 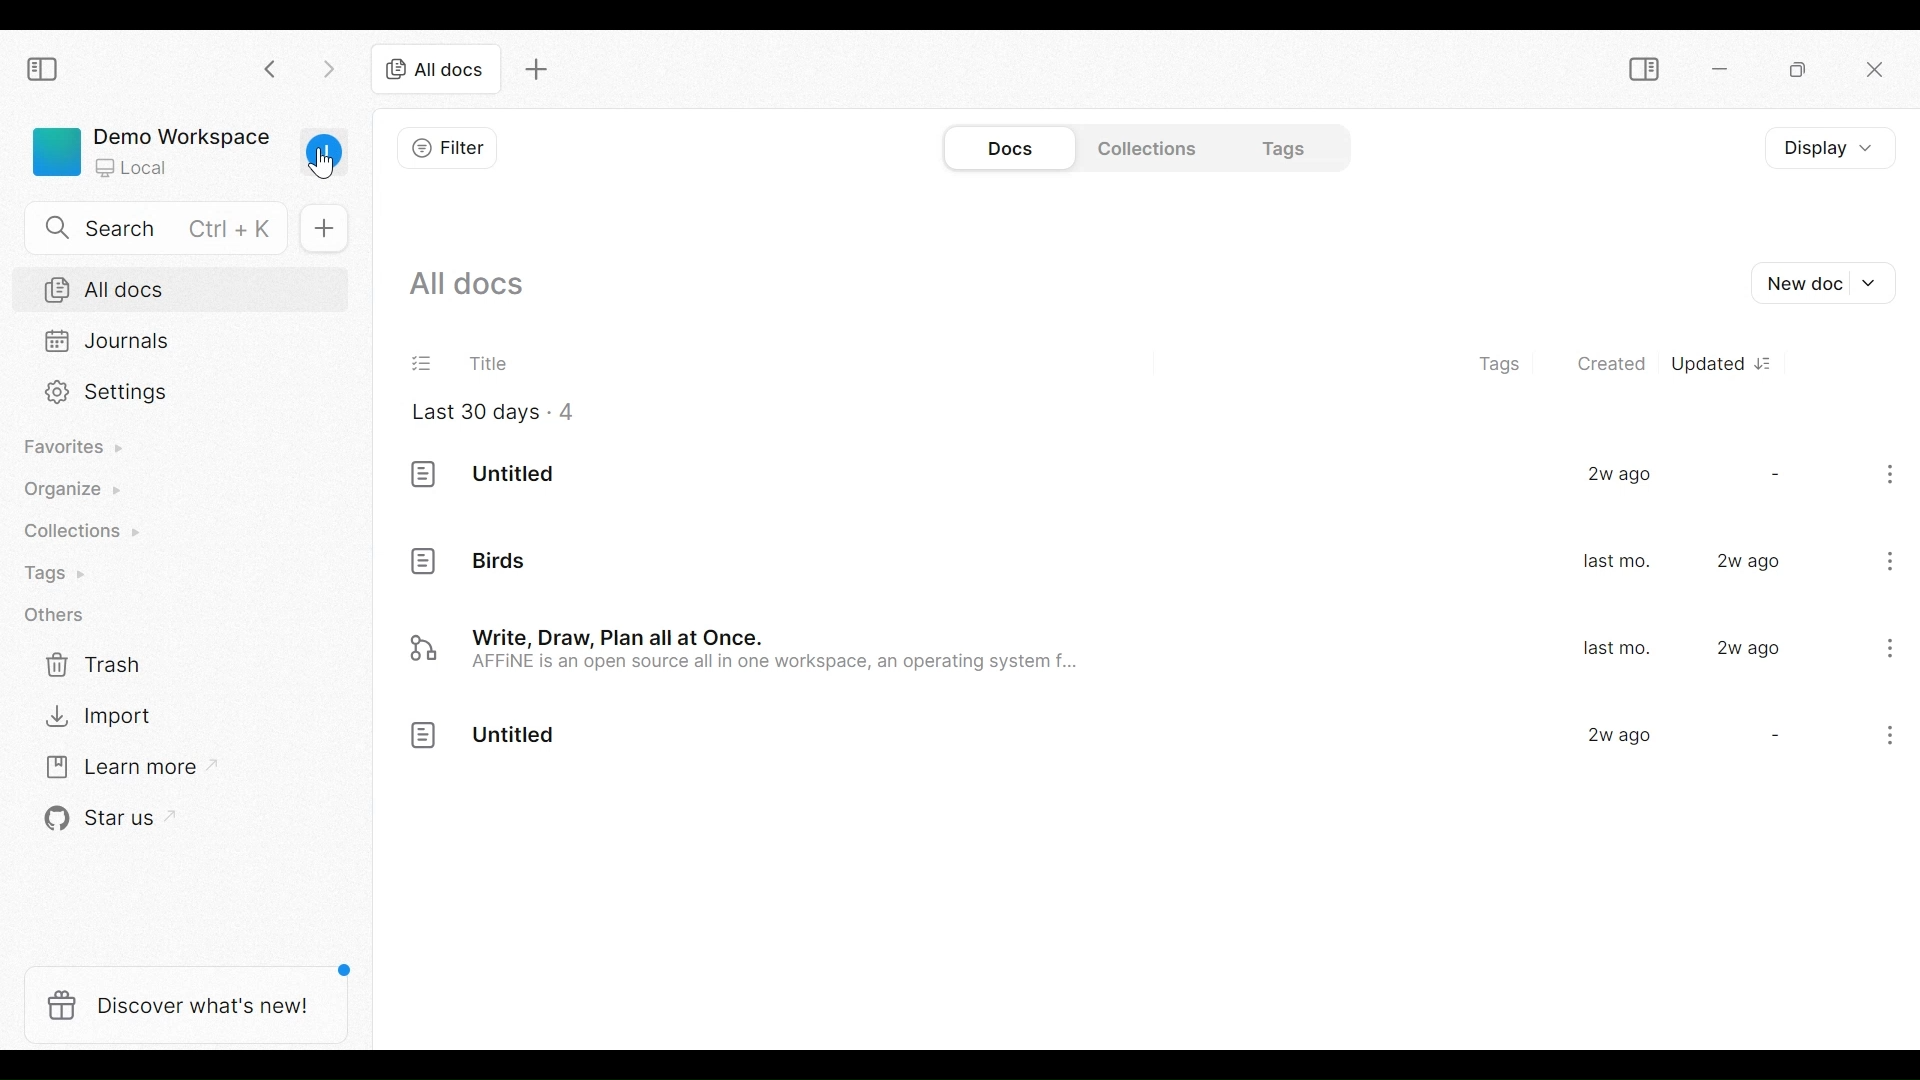 What do you see at coordinates (449, 148) in the screenshot?
I see `Filter` at bounding box center [449, 148].